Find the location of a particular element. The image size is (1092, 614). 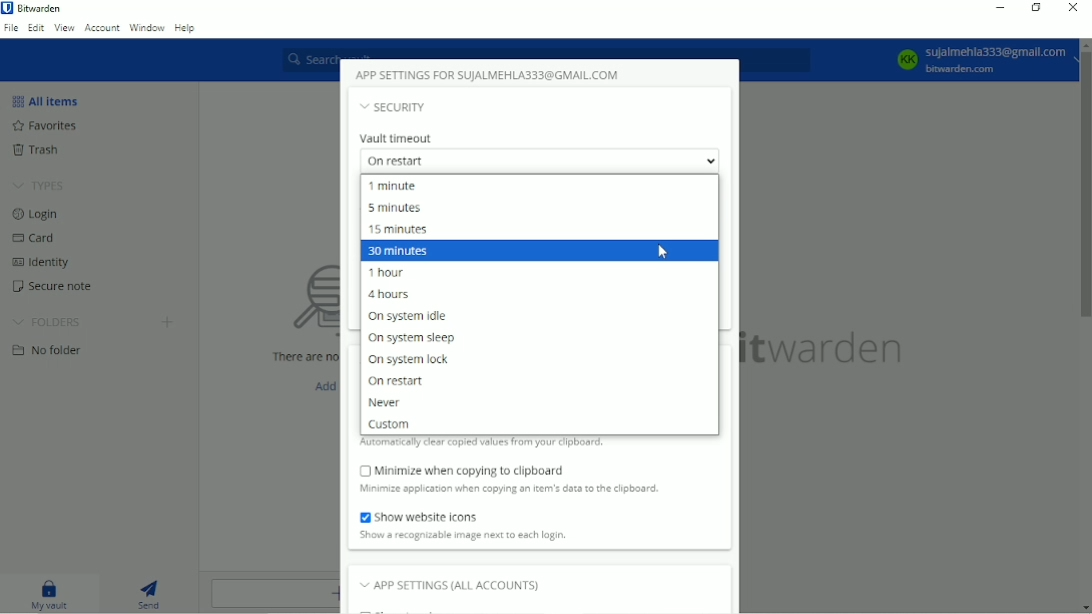

Security is located at coordinates (395, 107).